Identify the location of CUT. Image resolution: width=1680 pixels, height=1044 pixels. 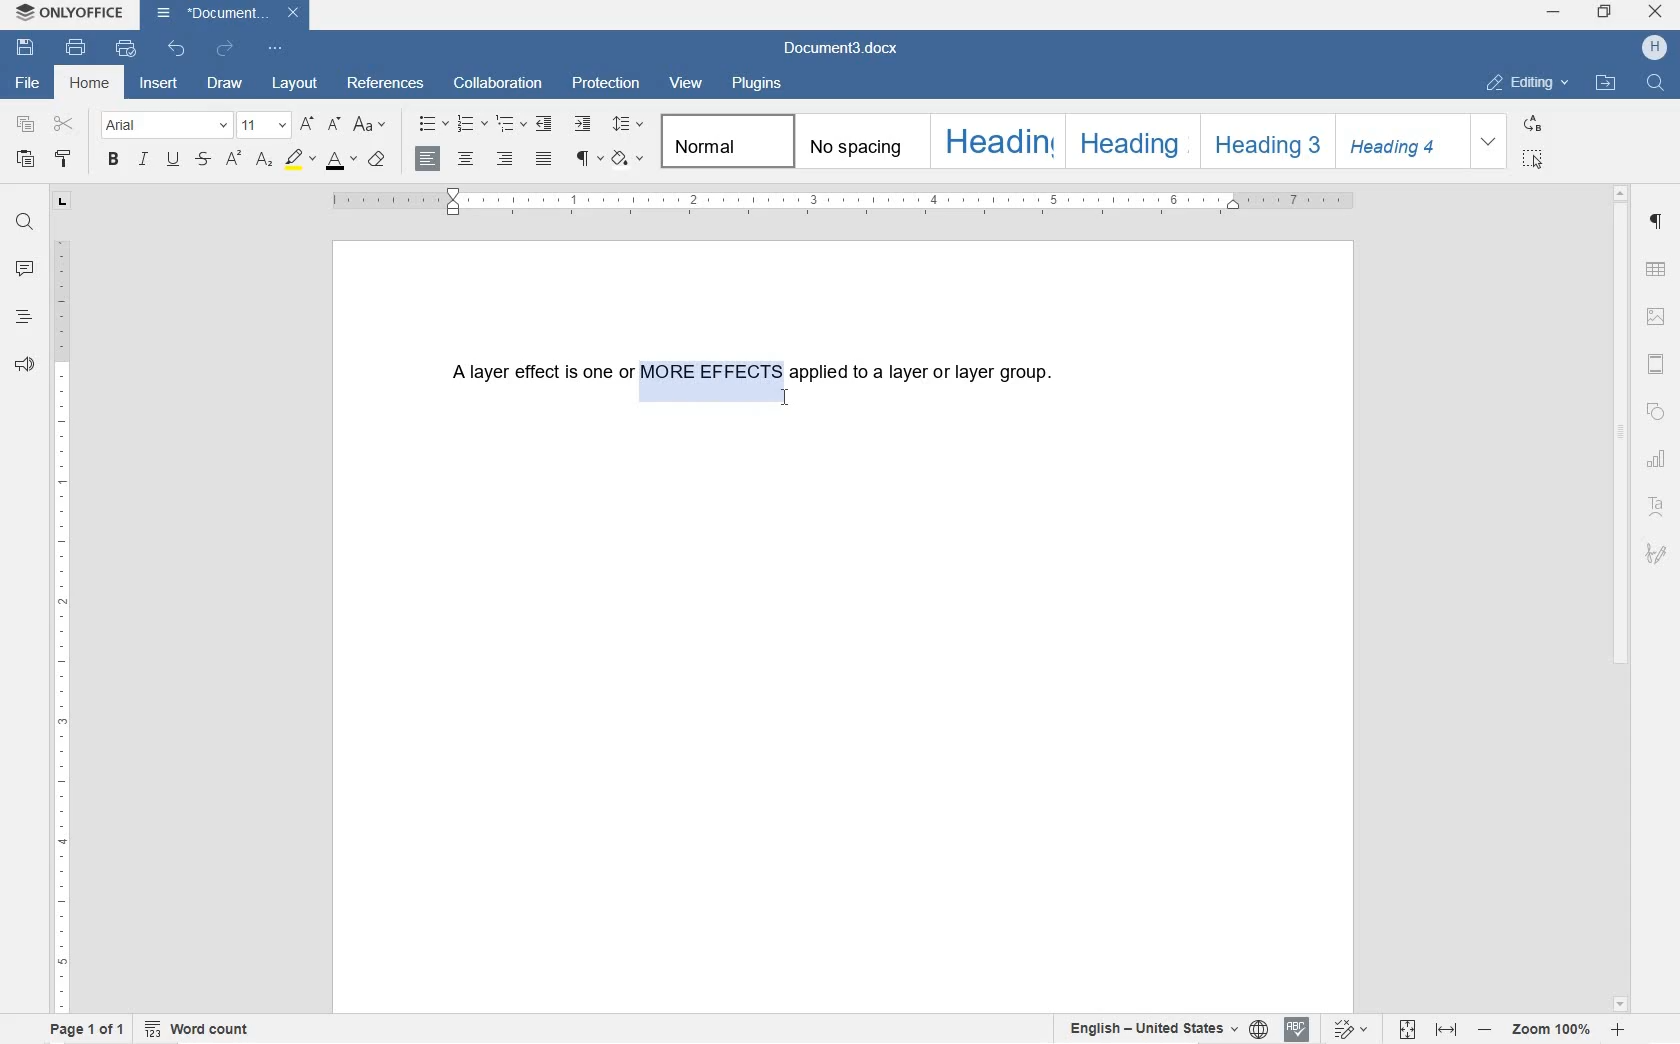
(64, 124).